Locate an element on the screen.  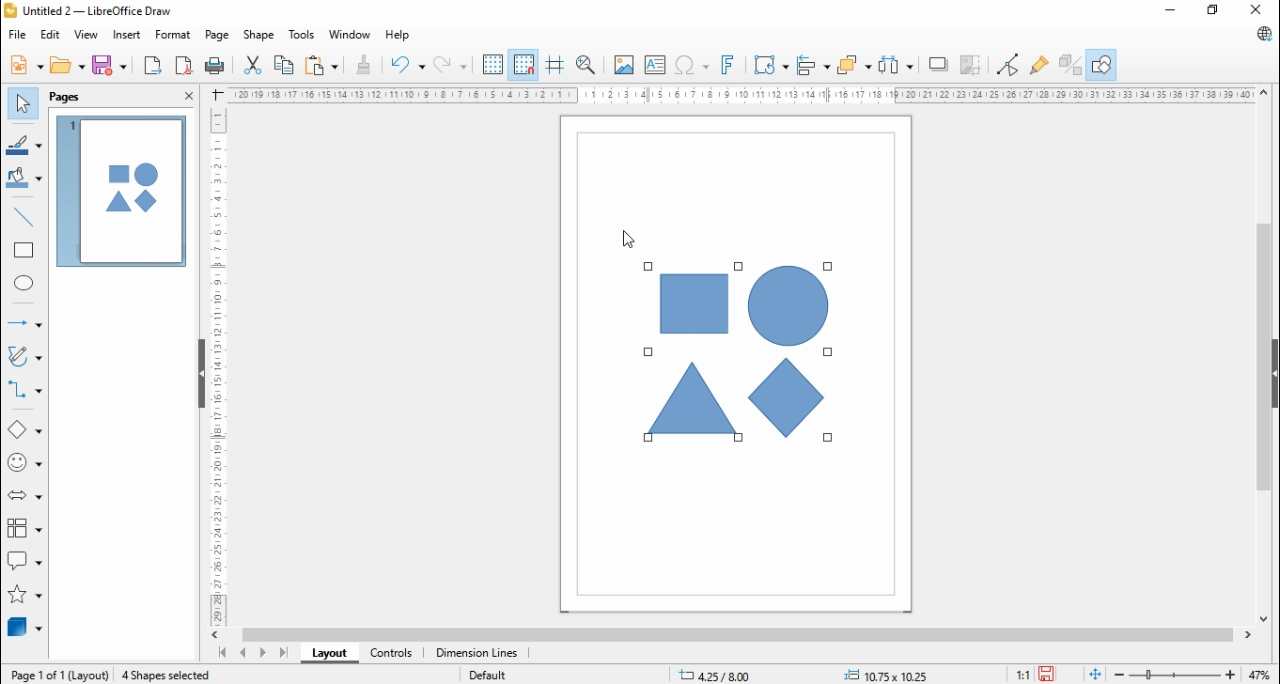
toggle extrusions is located at coordinates (1069, 63).